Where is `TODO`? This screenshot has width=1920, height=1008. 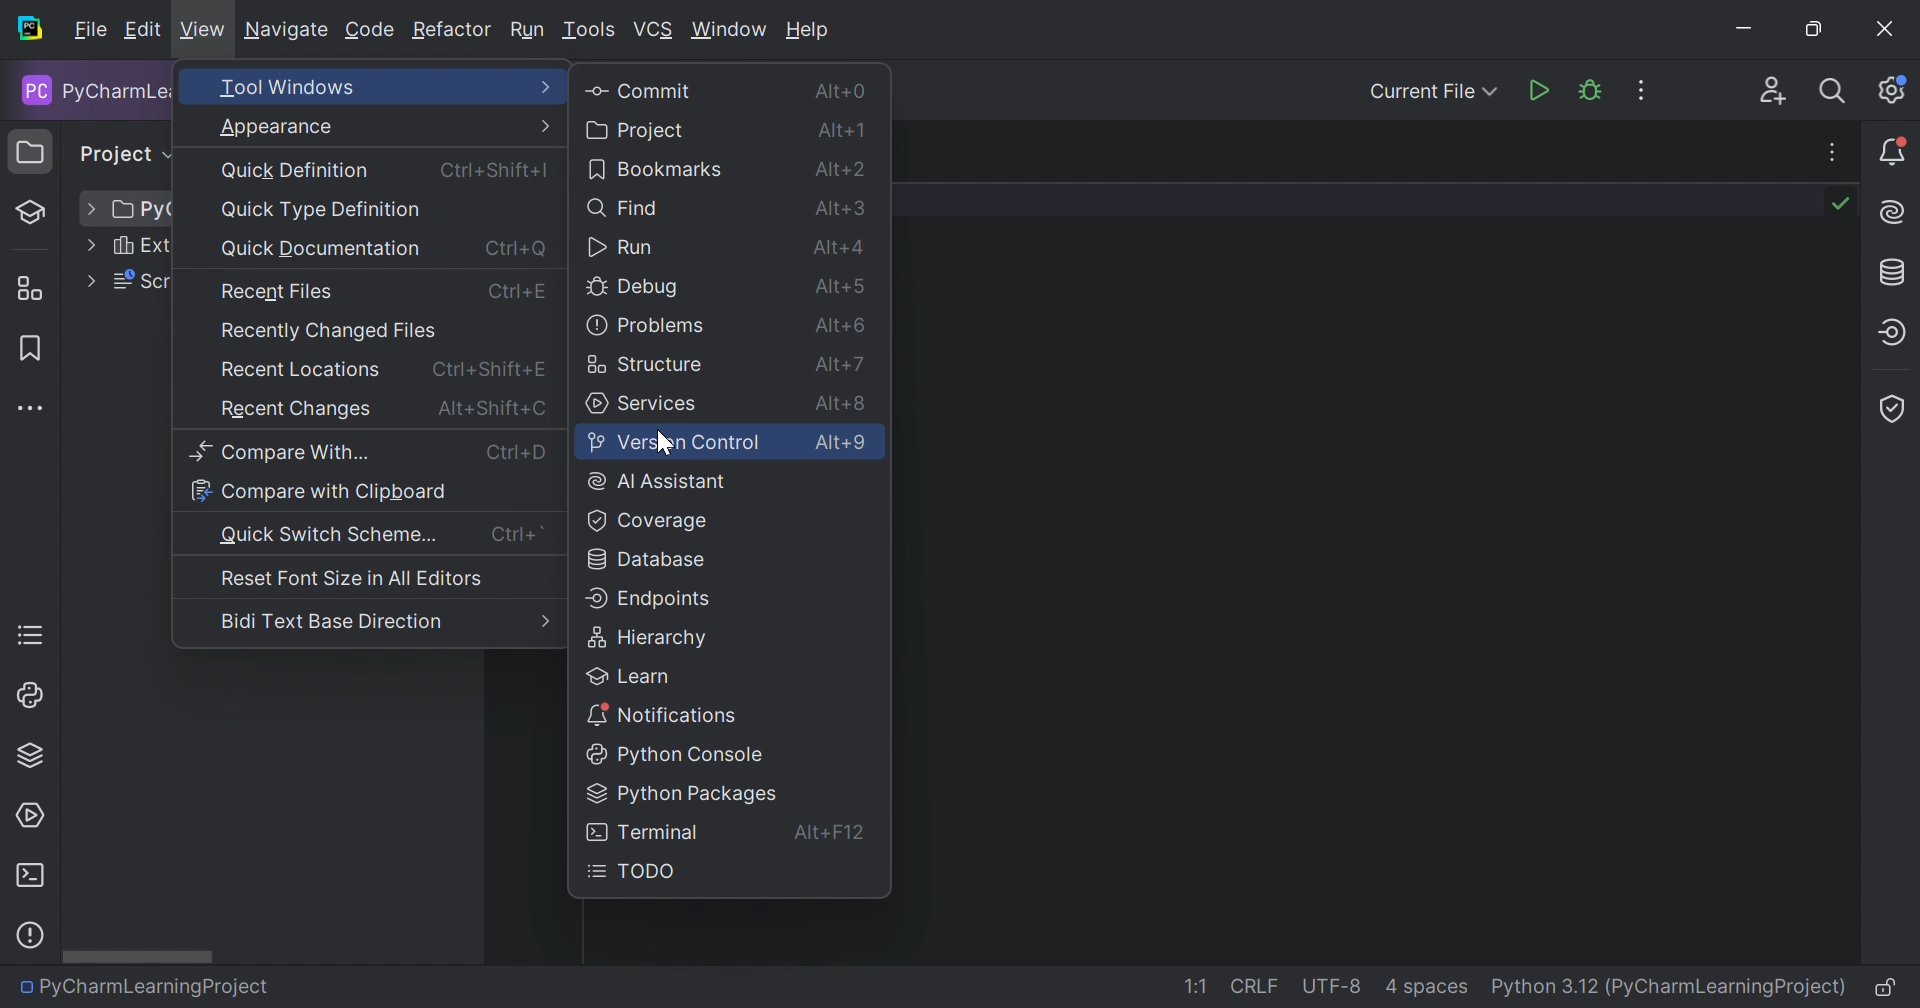 TODO is located at coordinates (31, 635).